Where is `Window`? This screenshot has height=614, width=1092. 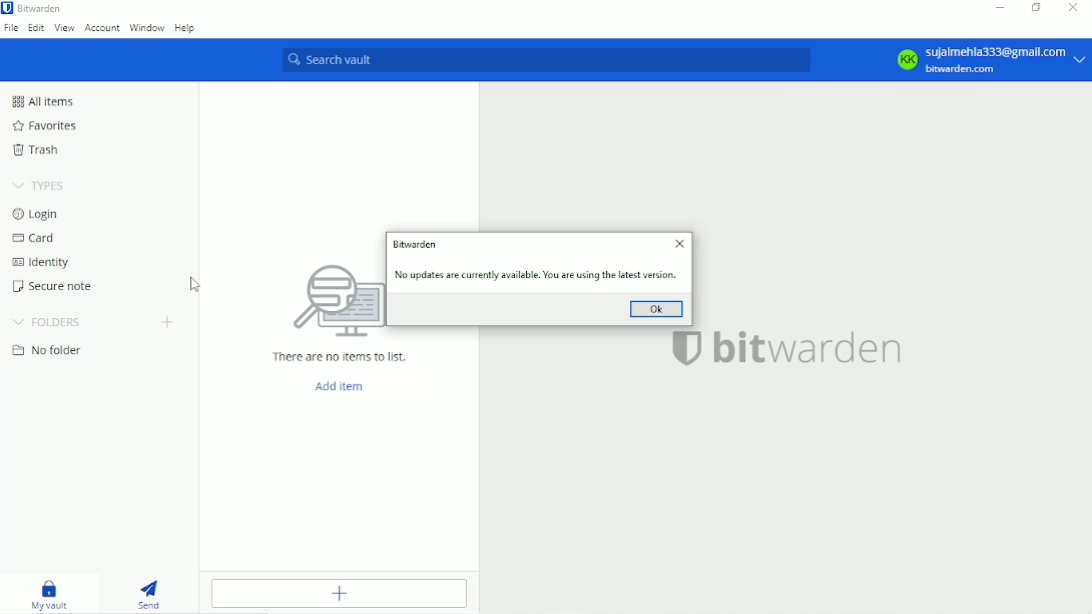
Window is located at coordinates (148, 29).